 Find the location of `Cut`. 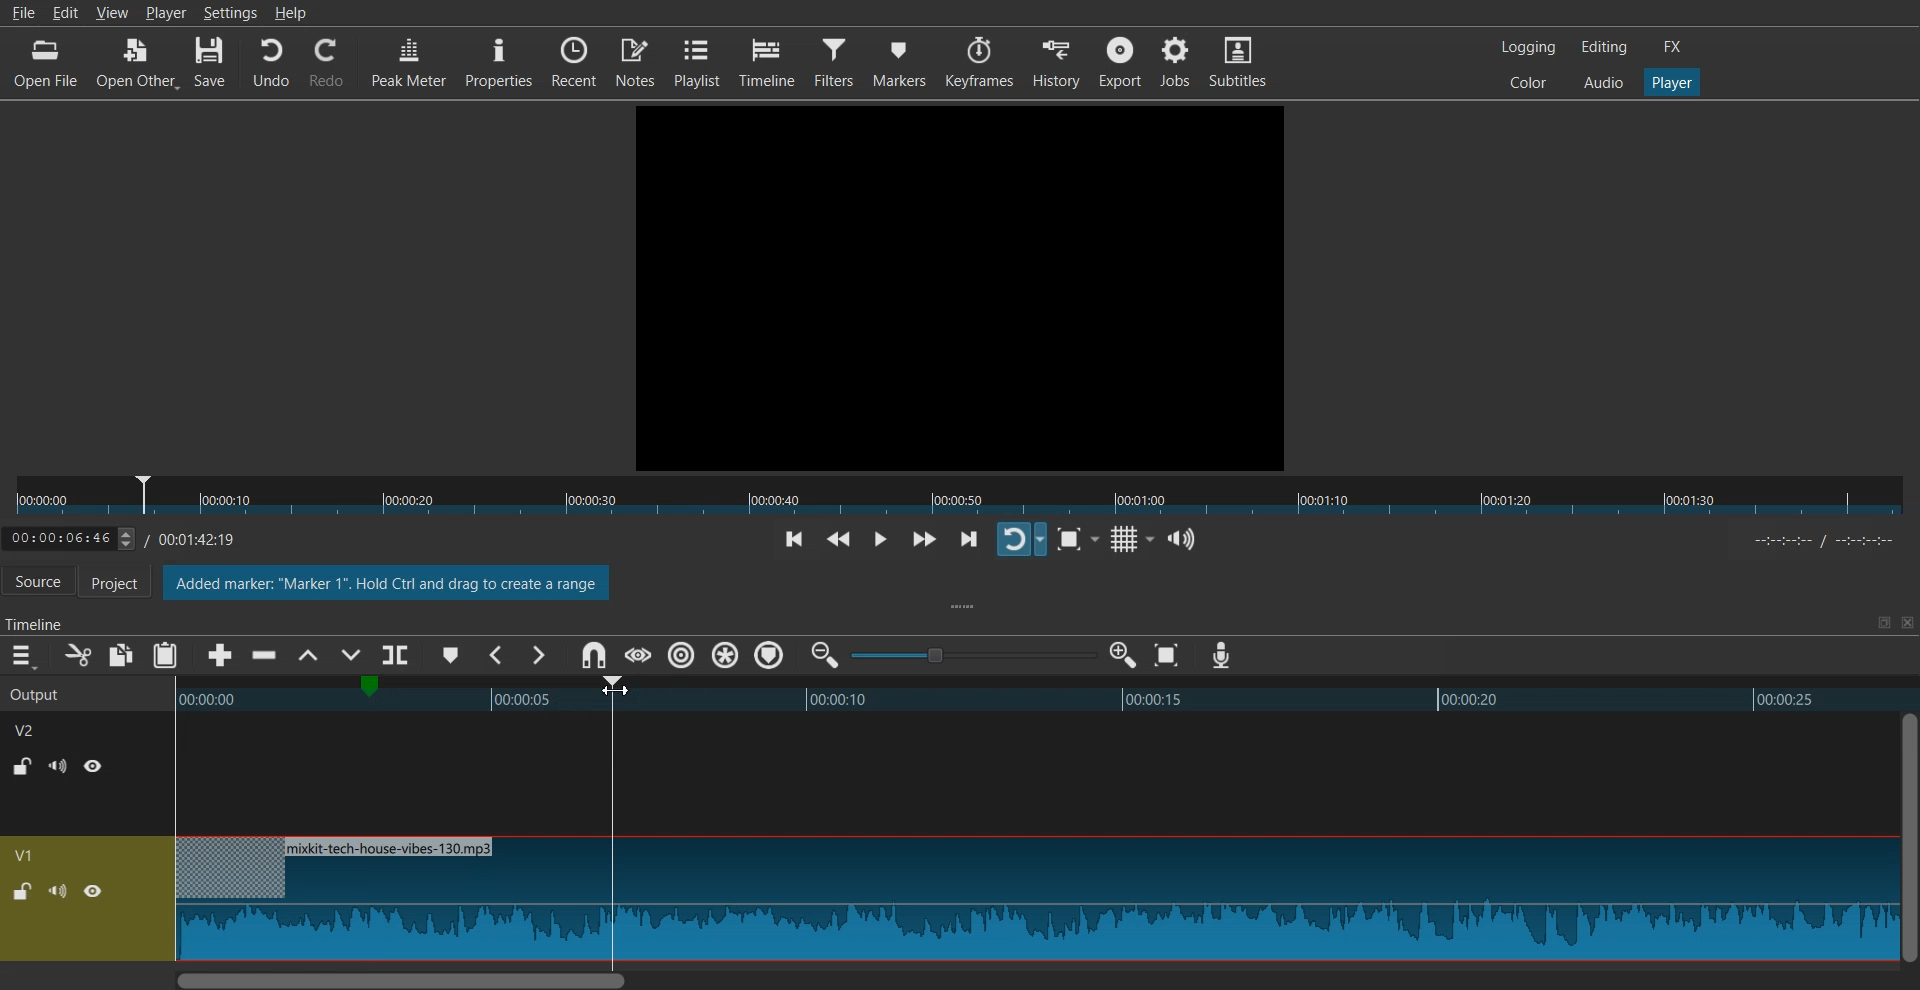

Cut is located at coordinates (78, 655).